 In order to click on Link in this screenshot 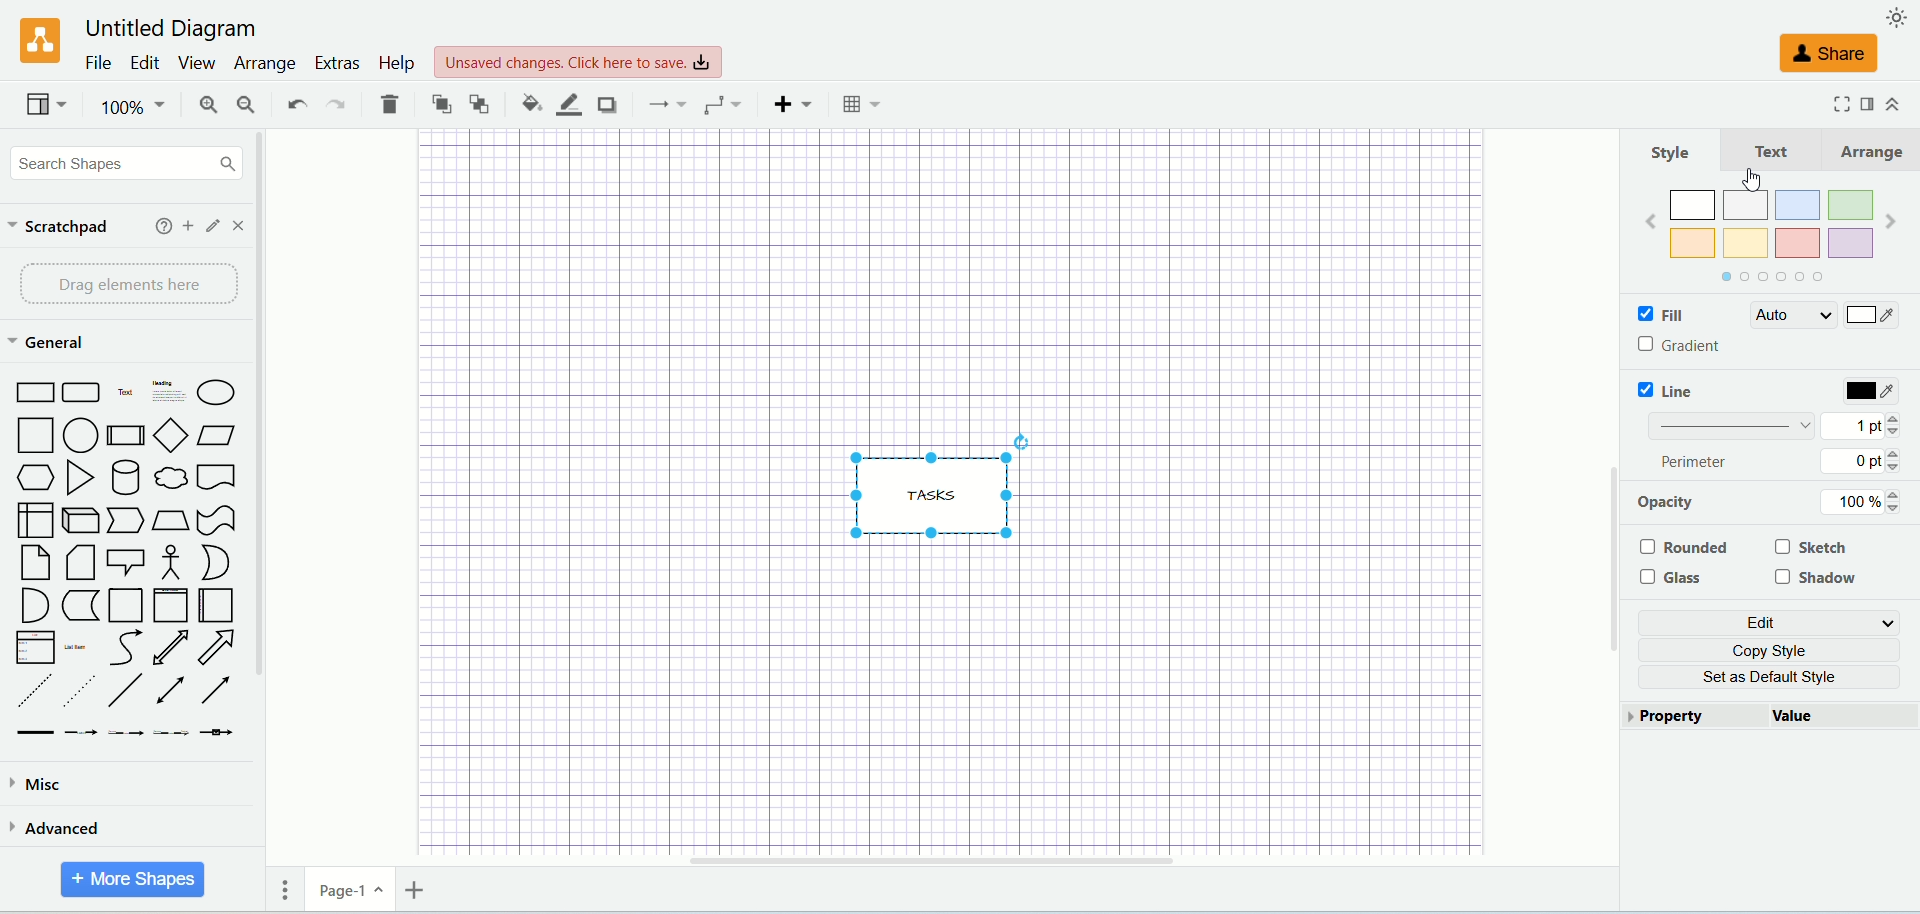, I will do `click(35, 733)`.